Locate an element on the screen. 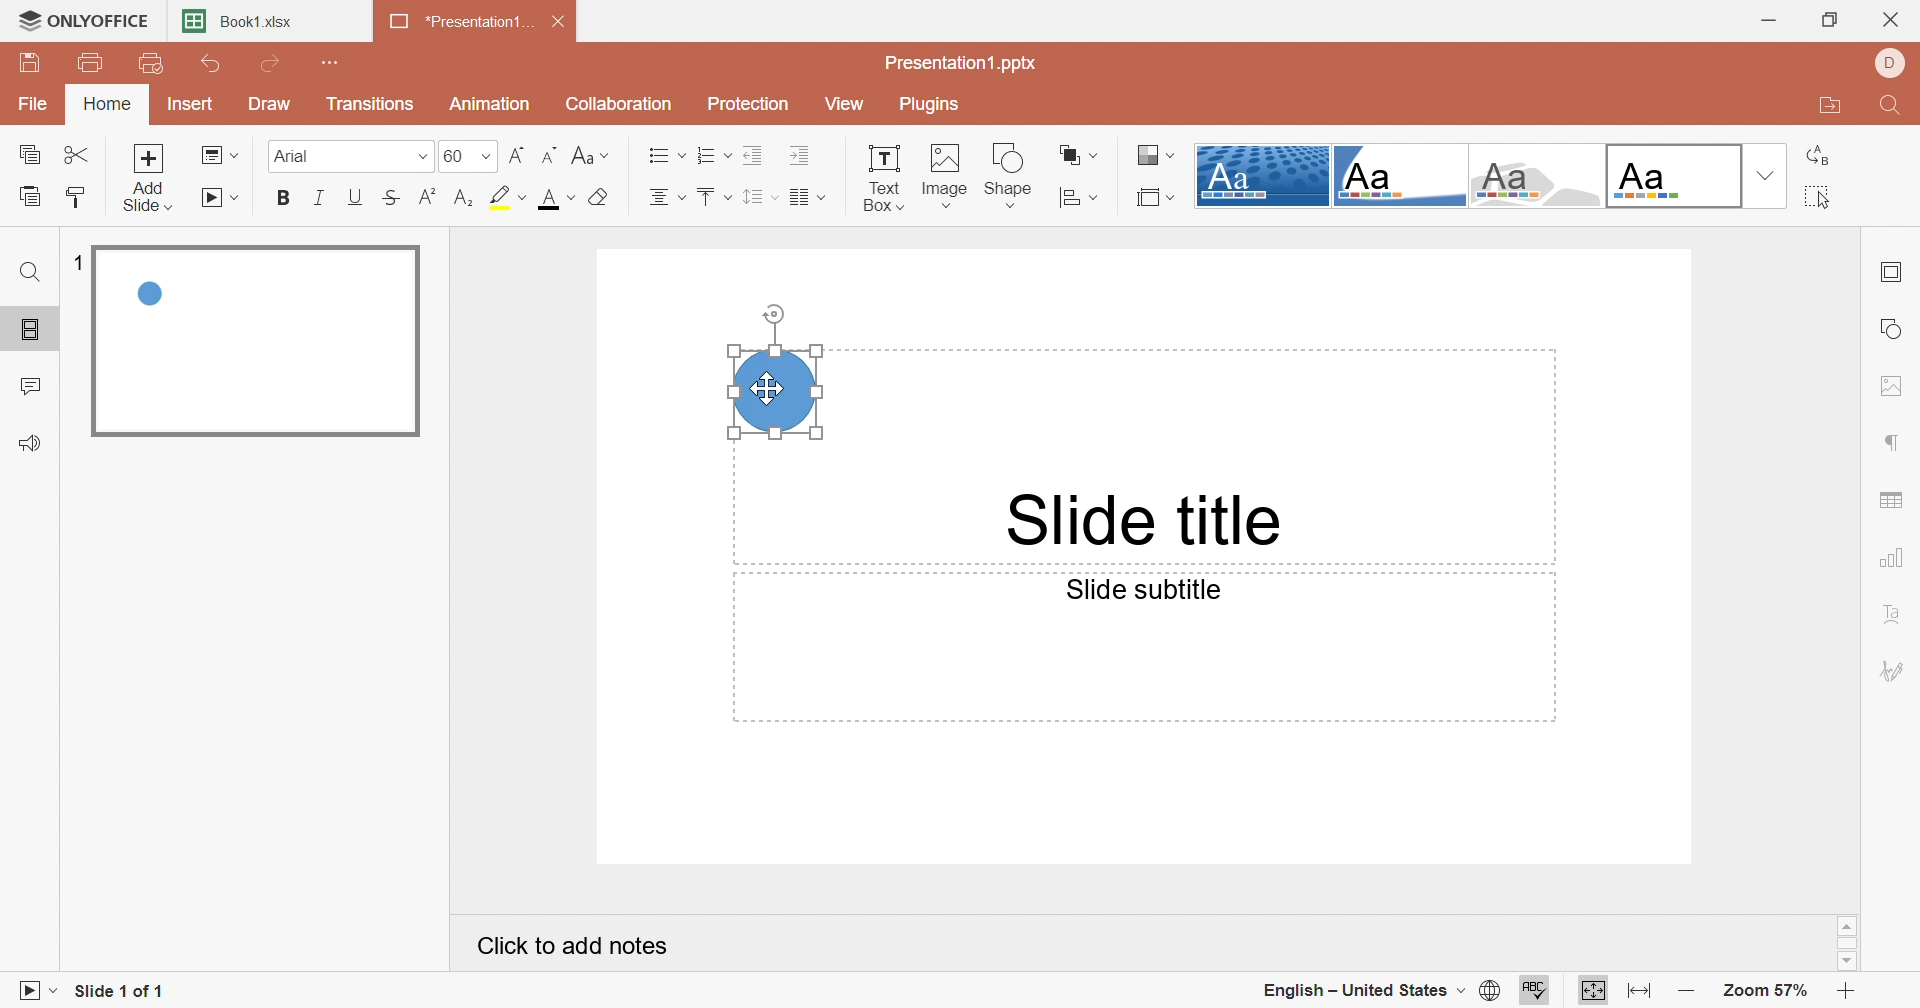 Image resolution: width=1920 pixels, height=1008 pixels. Fit to slide is located at coordinates (1593, 989).